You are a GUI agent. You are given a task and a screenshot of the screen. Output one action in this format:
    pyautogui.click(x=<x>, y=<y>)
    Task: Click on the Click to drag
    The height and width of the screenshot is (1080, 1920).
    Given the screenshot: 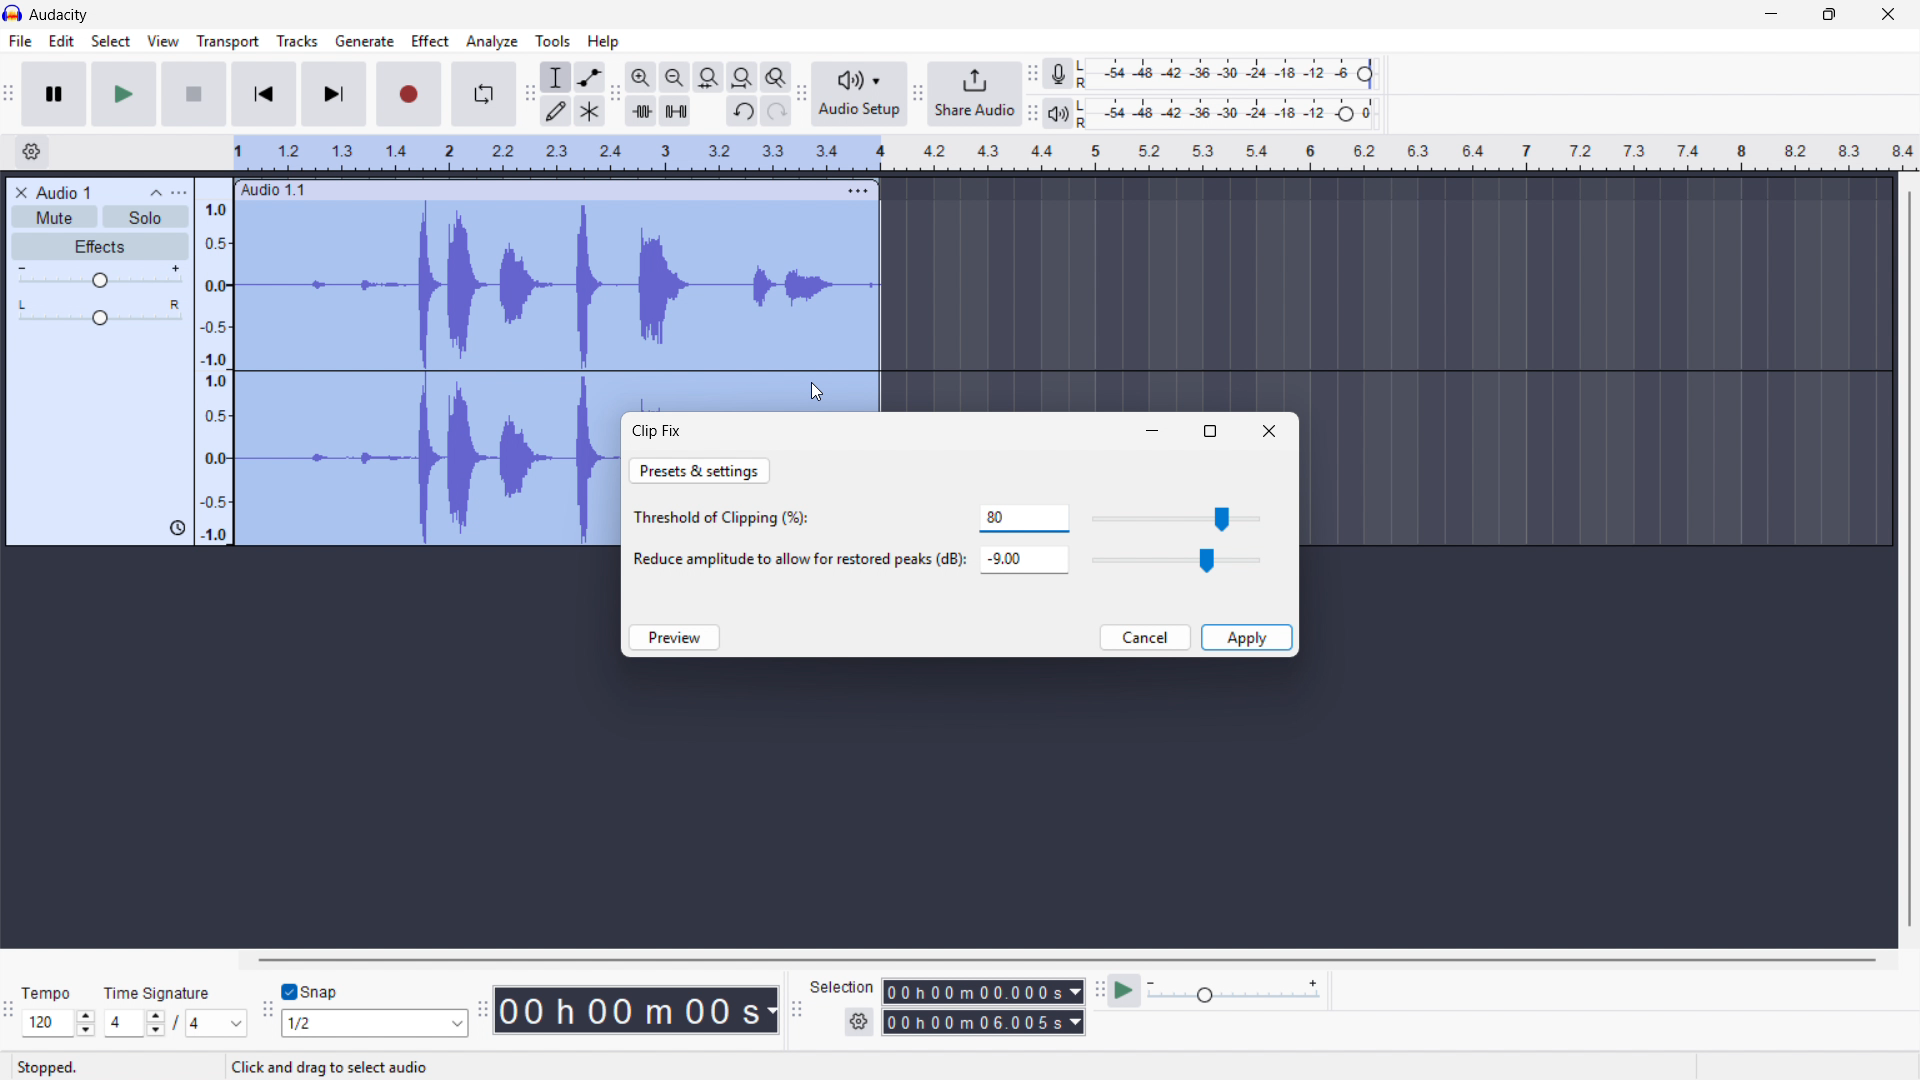 What is the action you would take?
    pyautogui.click(x=537, y=189)
    